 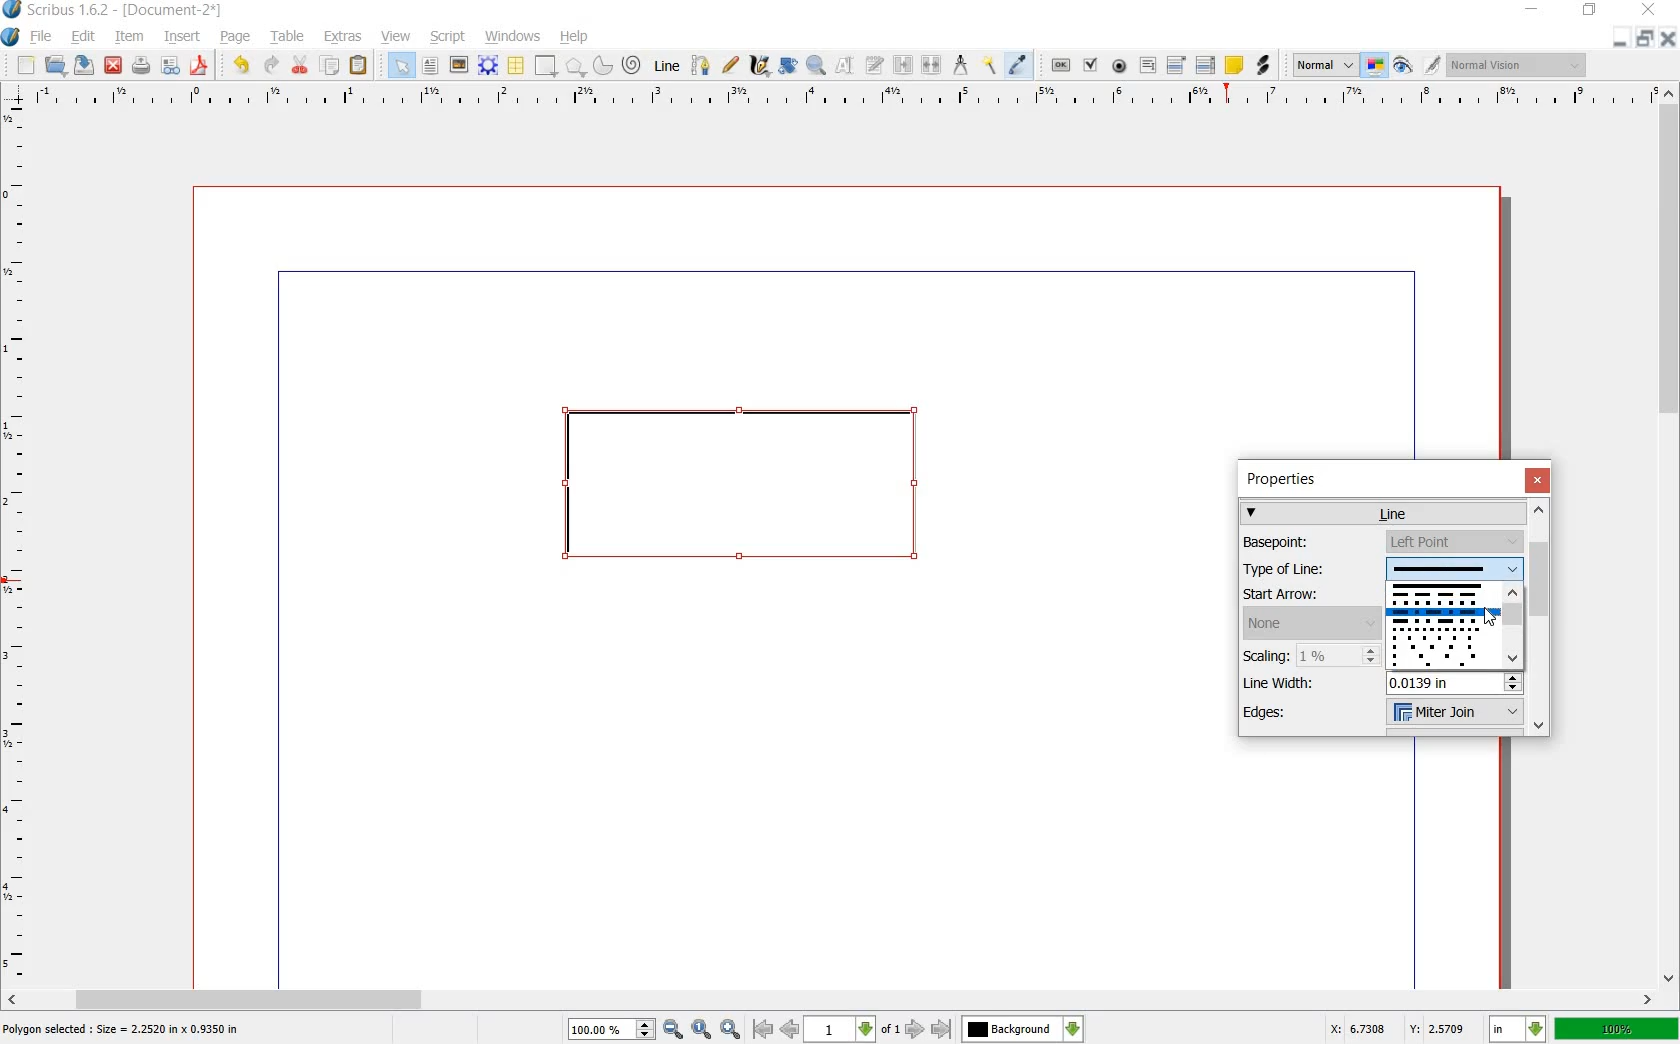 What do you see at coordinates (1455, 683) in the screenshot?
I see `0.0139 in` at bounding box center [1455, 683].